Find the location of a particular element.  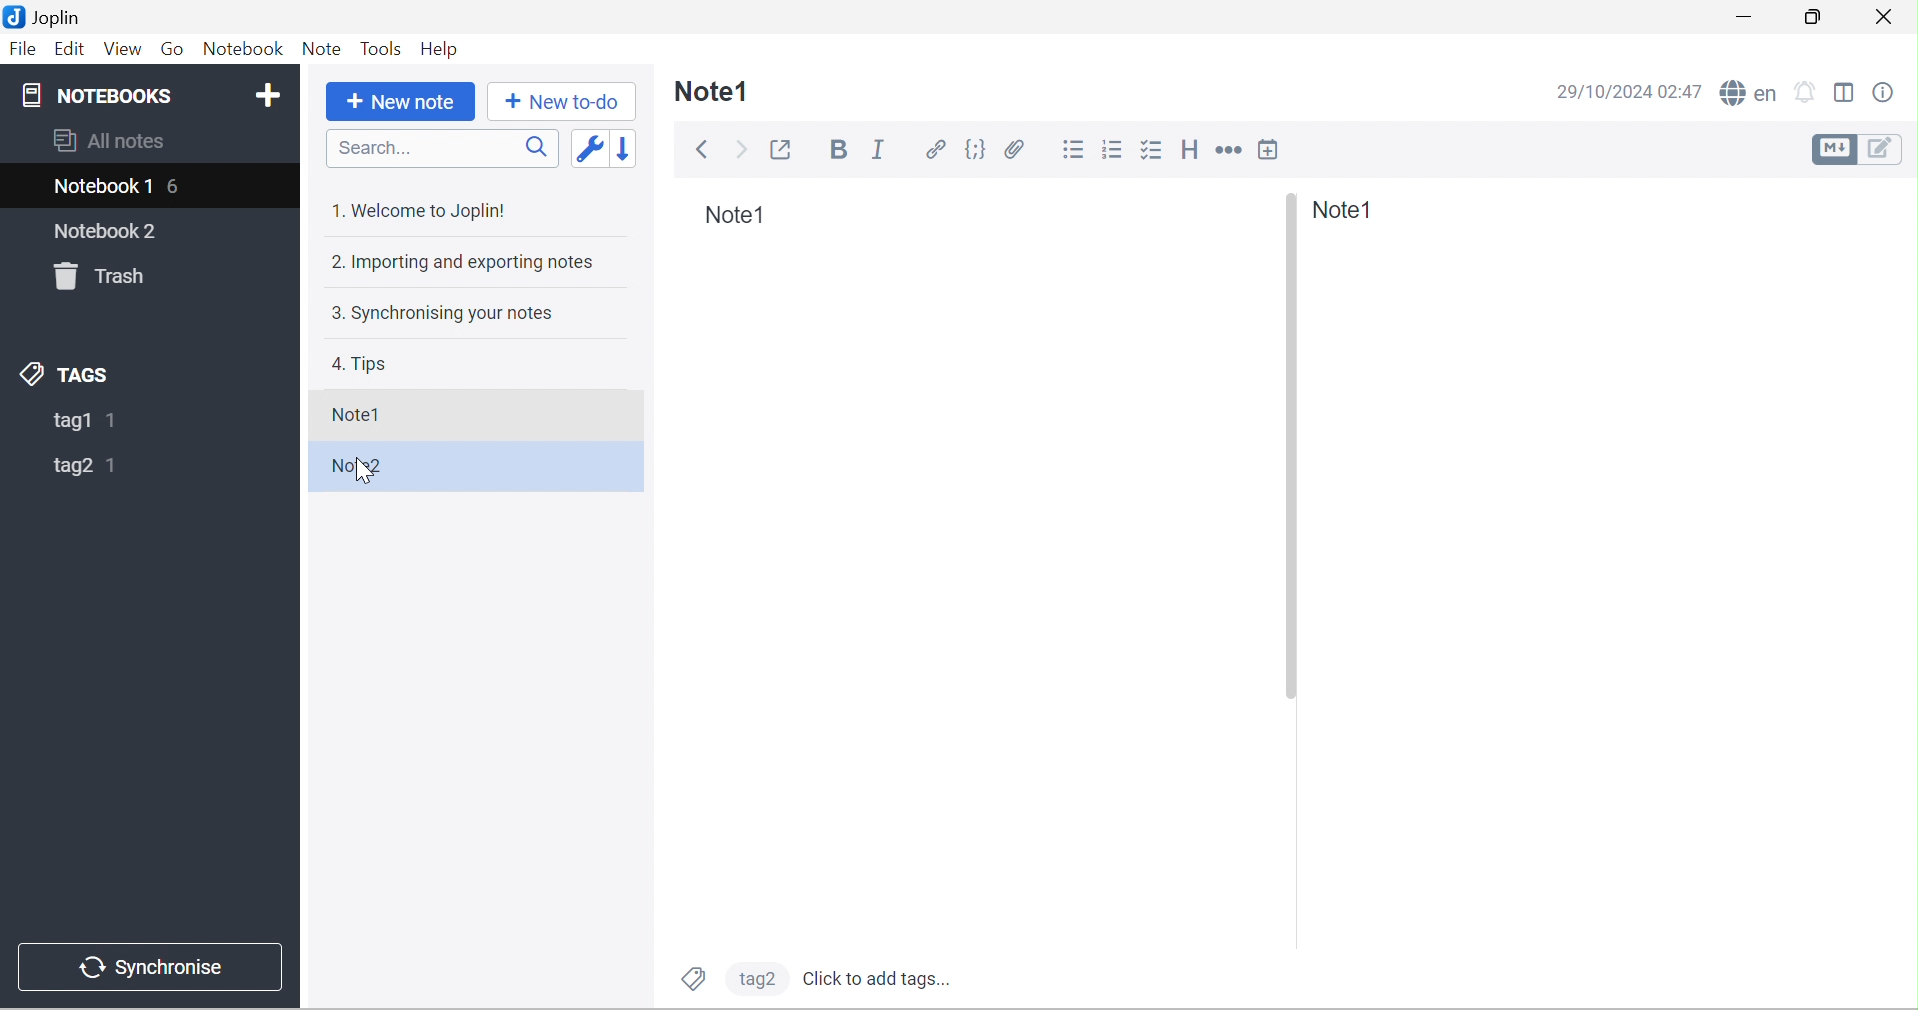

Toggle sort order field: updated date -> created date is located at coordinates (590, 148).